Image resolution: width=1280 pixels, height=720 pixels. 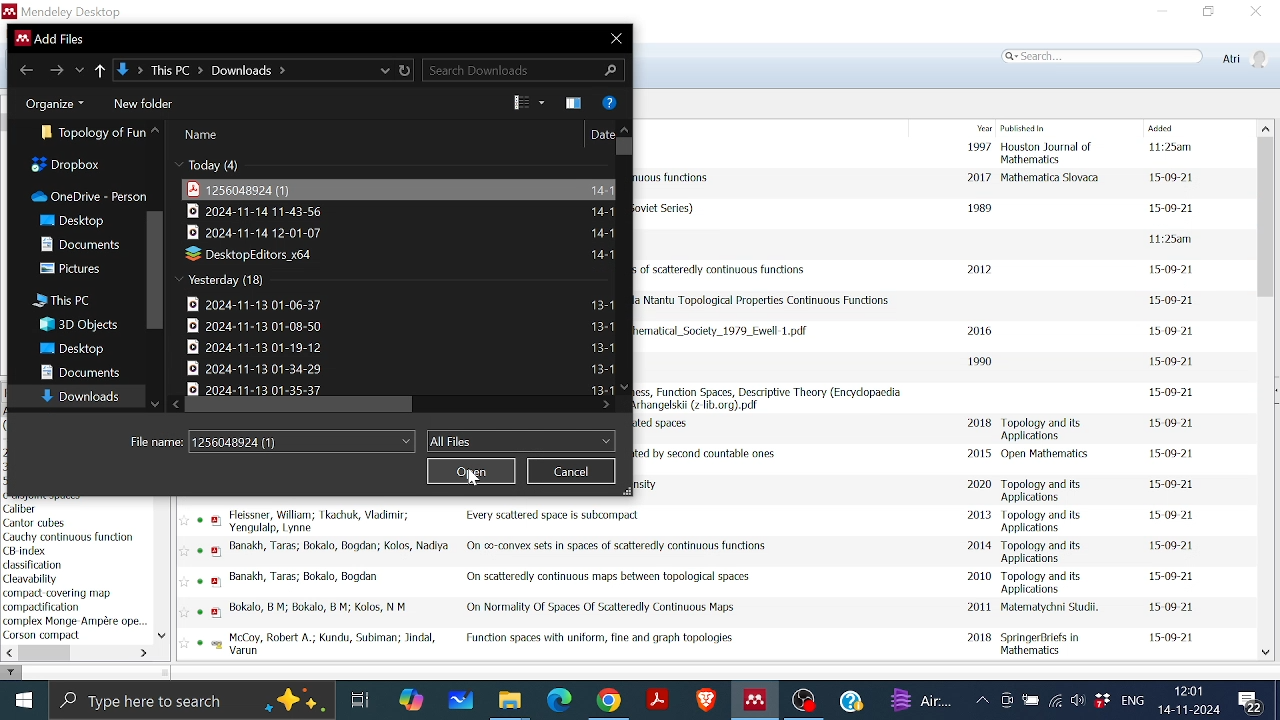 I want to click on File, so click(x=256, y=306).